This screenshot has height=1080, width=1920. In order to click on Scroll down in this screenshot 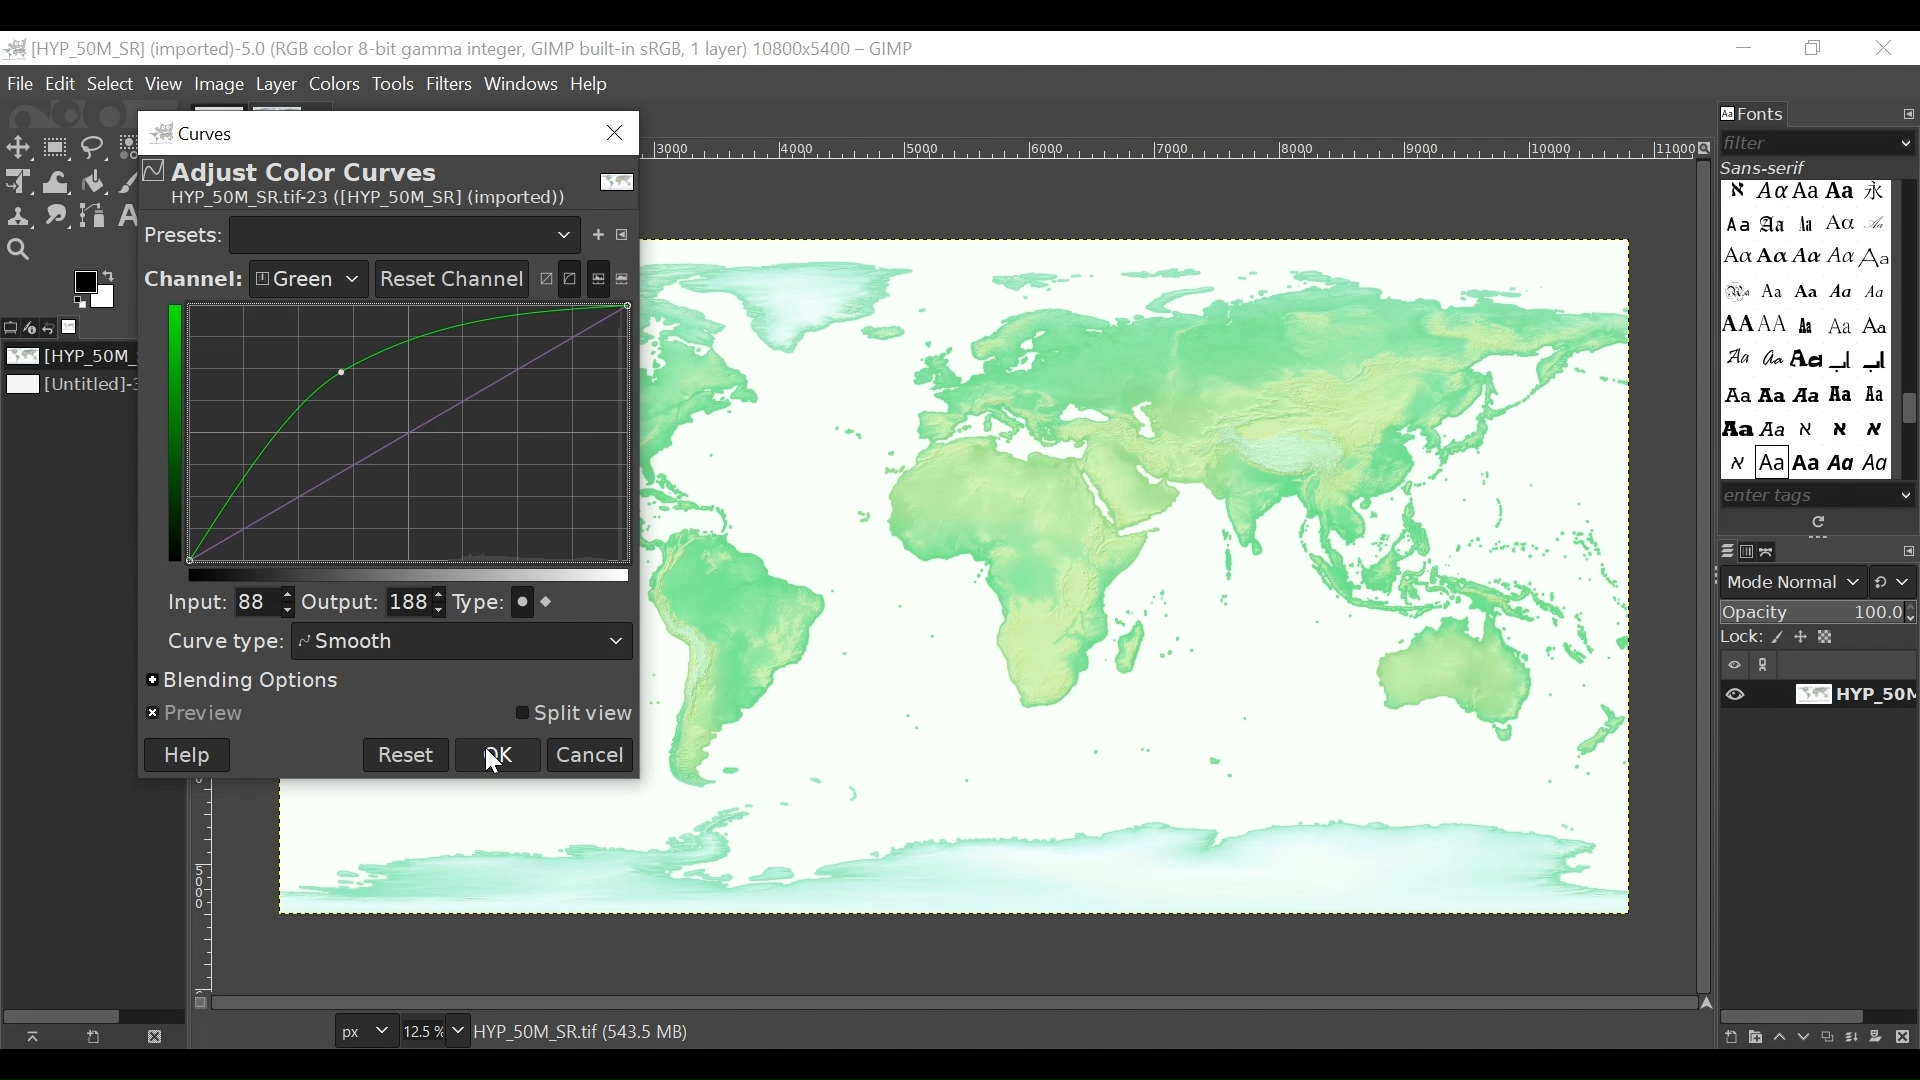, I will do `click(1907, 494)`.